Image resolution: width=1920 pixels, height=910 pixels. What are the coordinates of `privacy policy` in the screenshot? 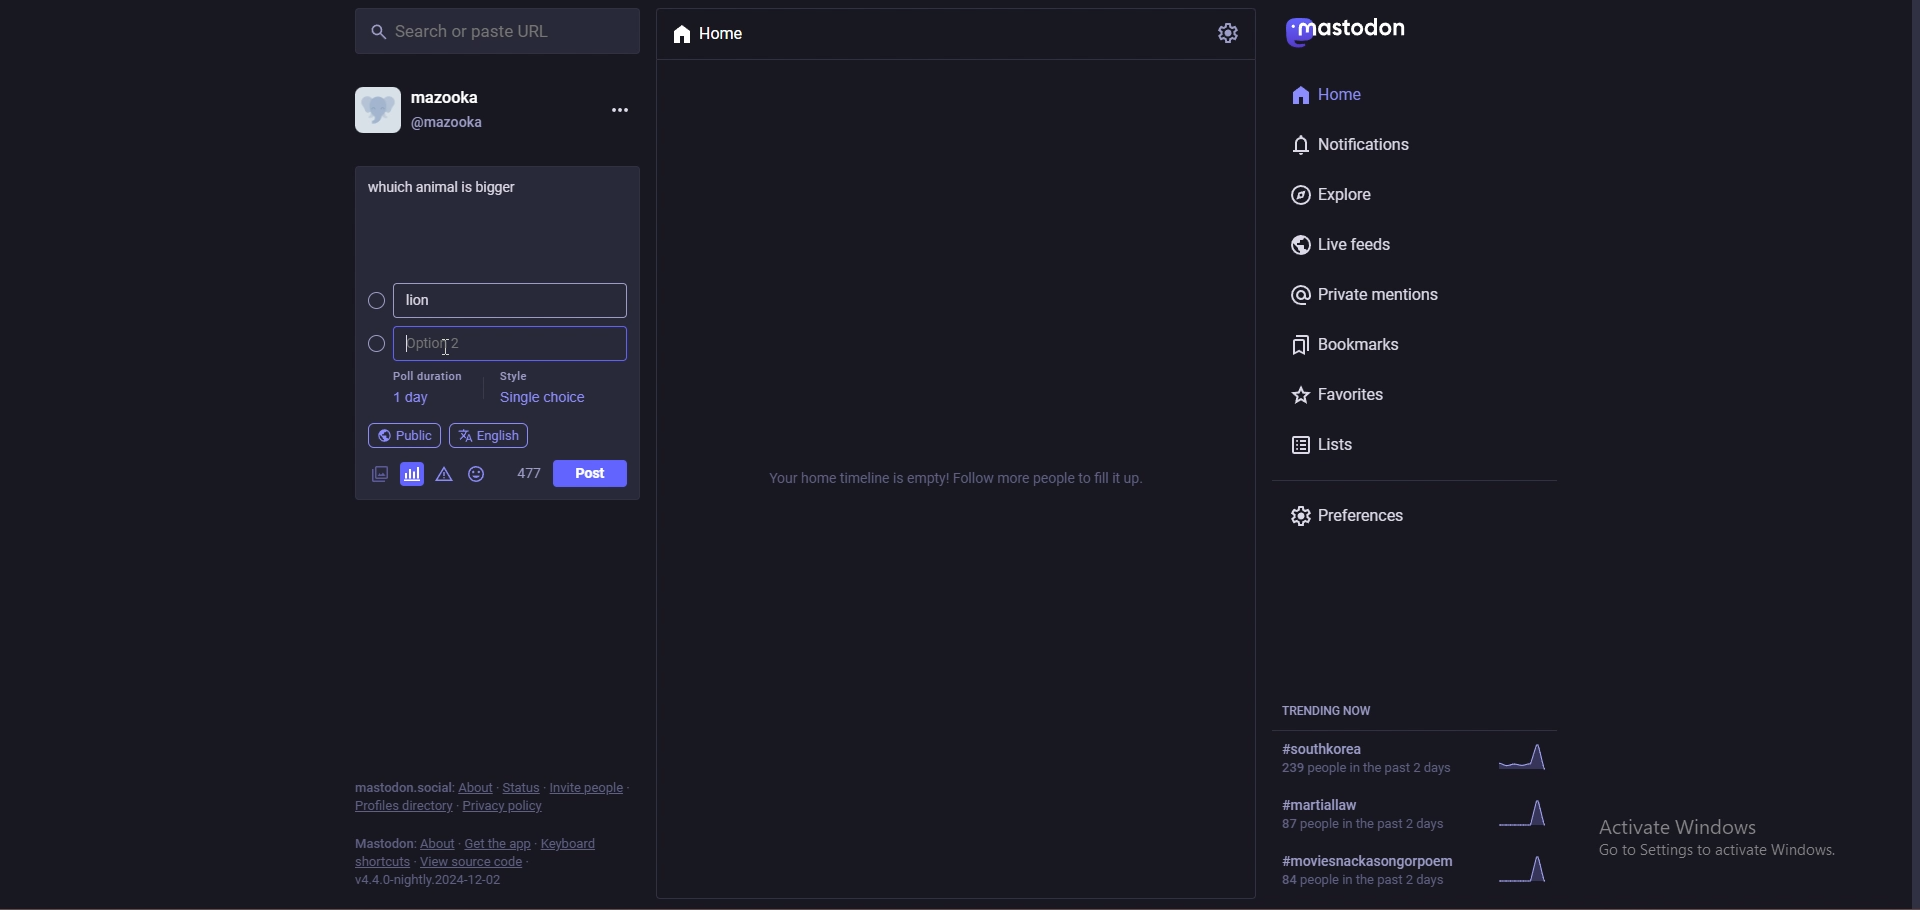 It's located at (506, 806).